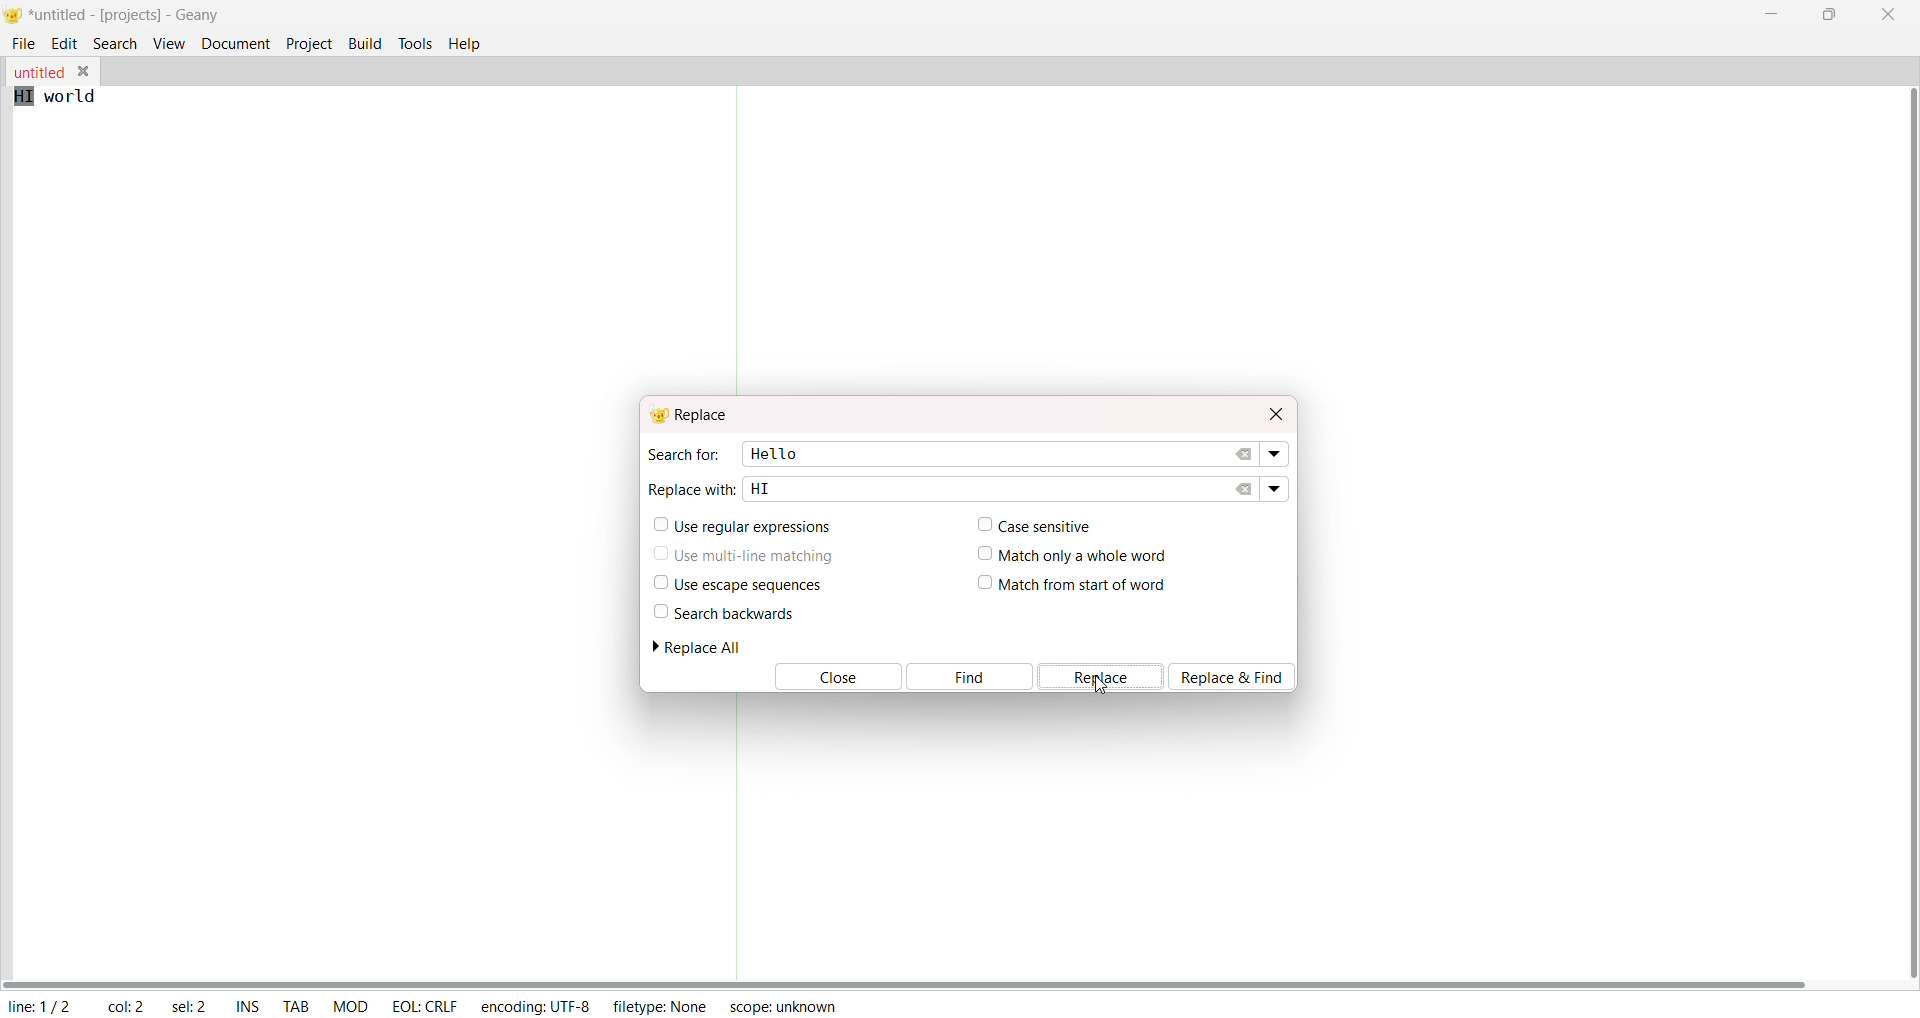 Image resolution: width=1920 pixels, height=1018 pixels. What do you see at coordinates (734, 584) in the screenshot?
I see `use escape sequences` at bounding box center [734, 584].